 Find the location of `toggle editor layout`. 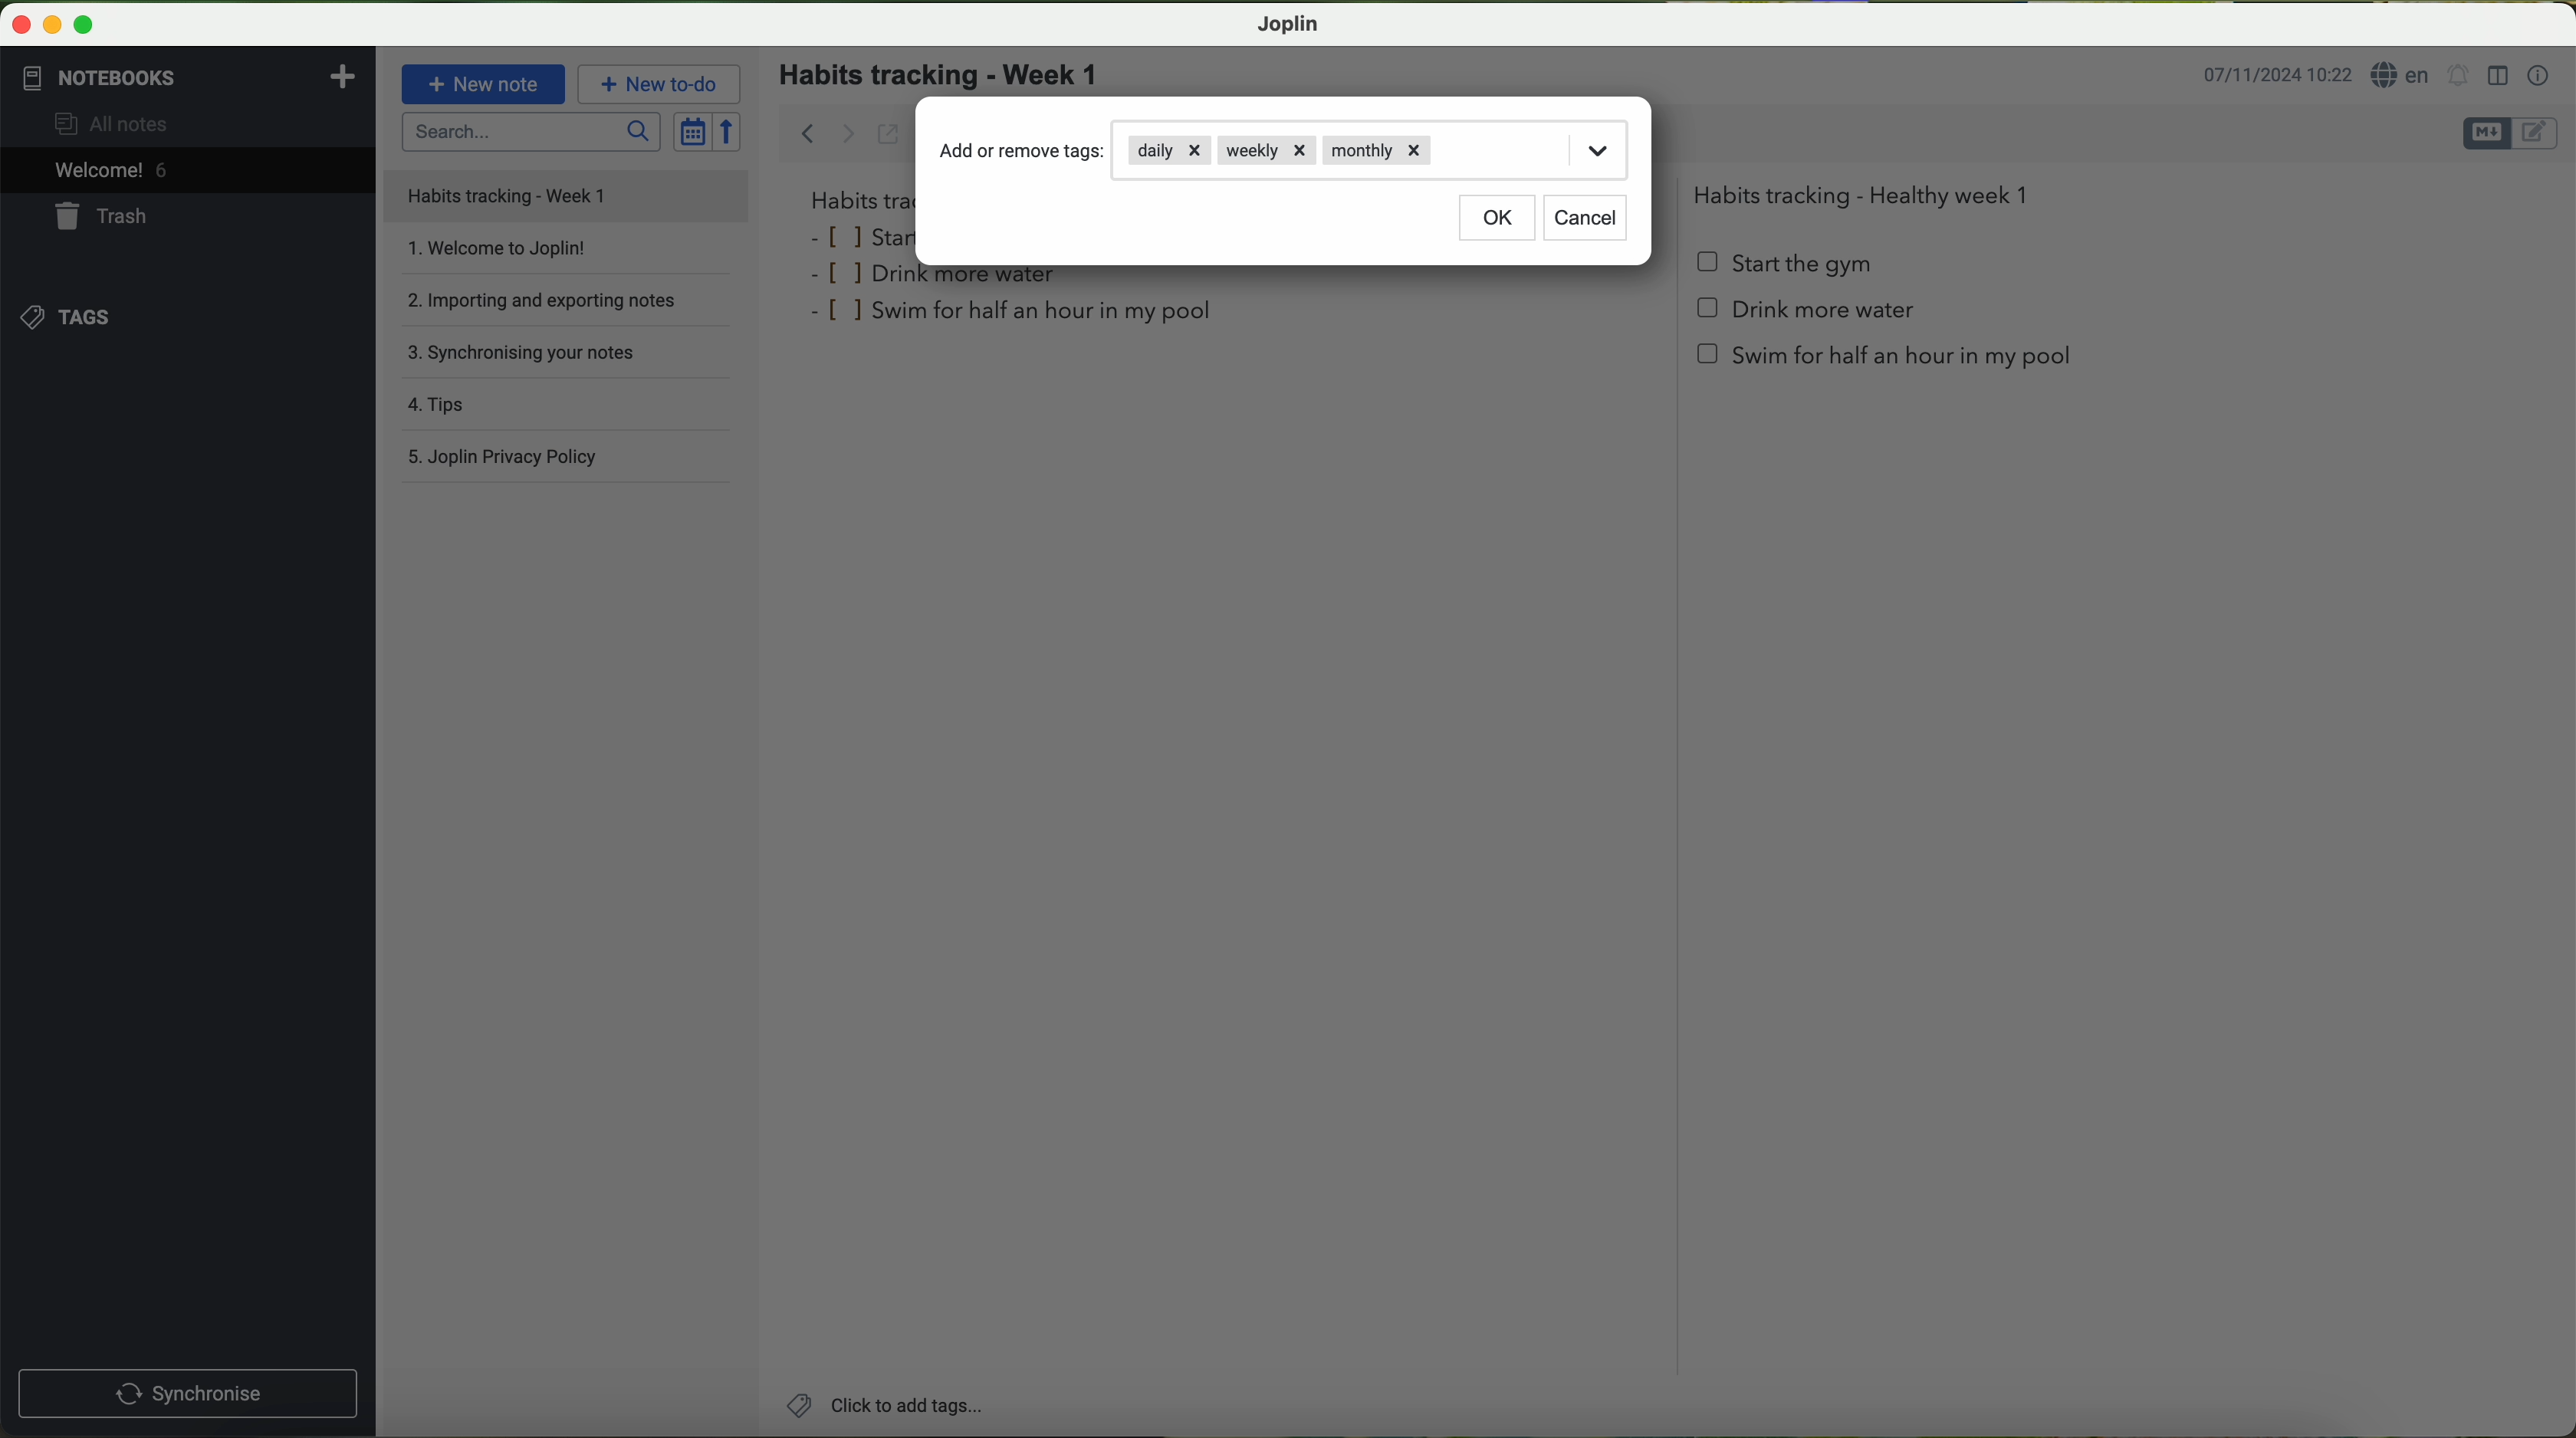

toggle editor layout is located at coordinates (2499, 76).